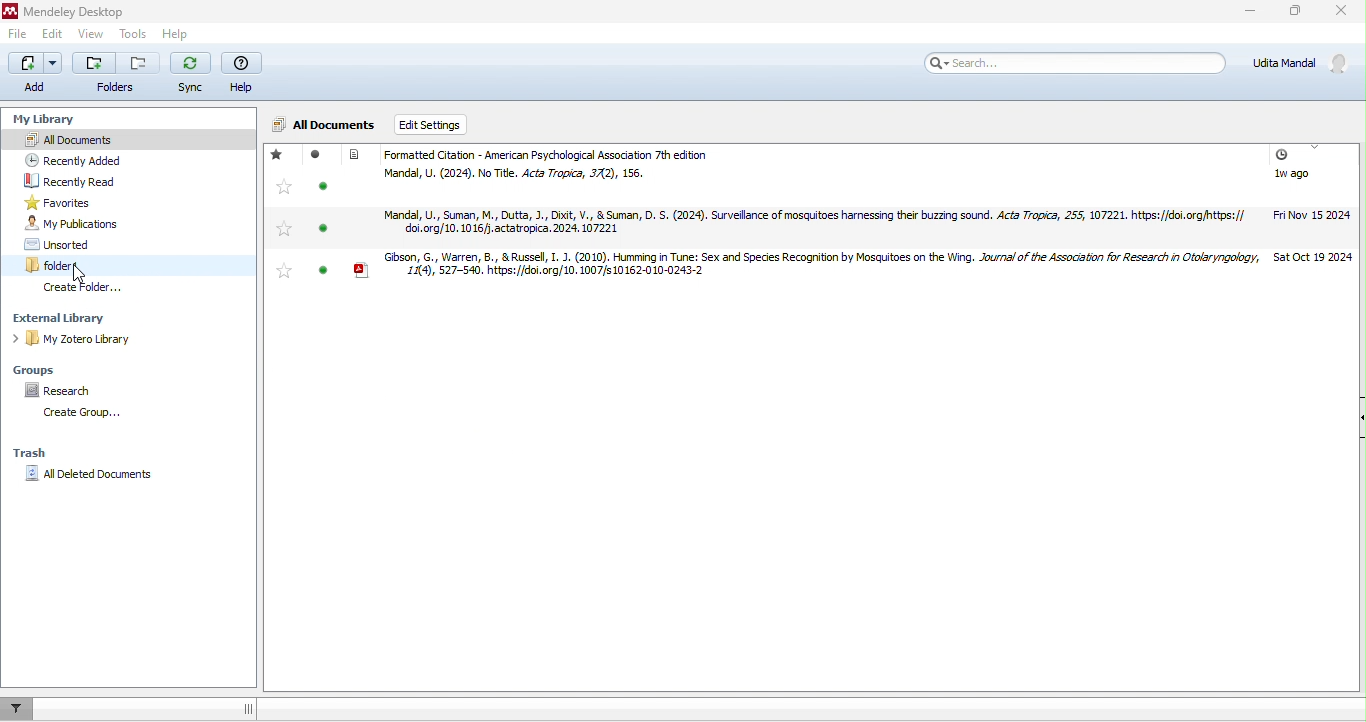 The image size is (1366, 722). What do you see at coordinates (85, 287) in the screenshot?
I see `create folder` at bounding box center [85, 287].